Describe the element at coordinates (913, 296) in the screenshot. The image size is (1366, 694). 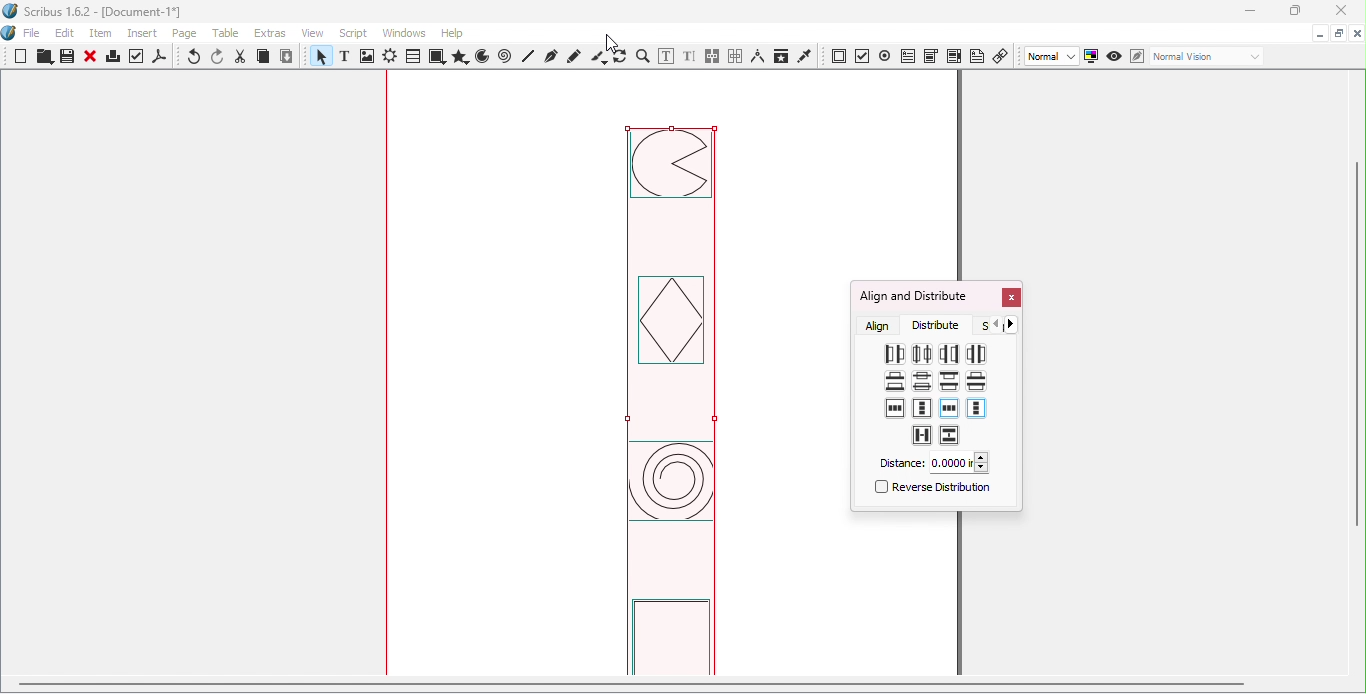
I see `Align and Distribute` at that location.